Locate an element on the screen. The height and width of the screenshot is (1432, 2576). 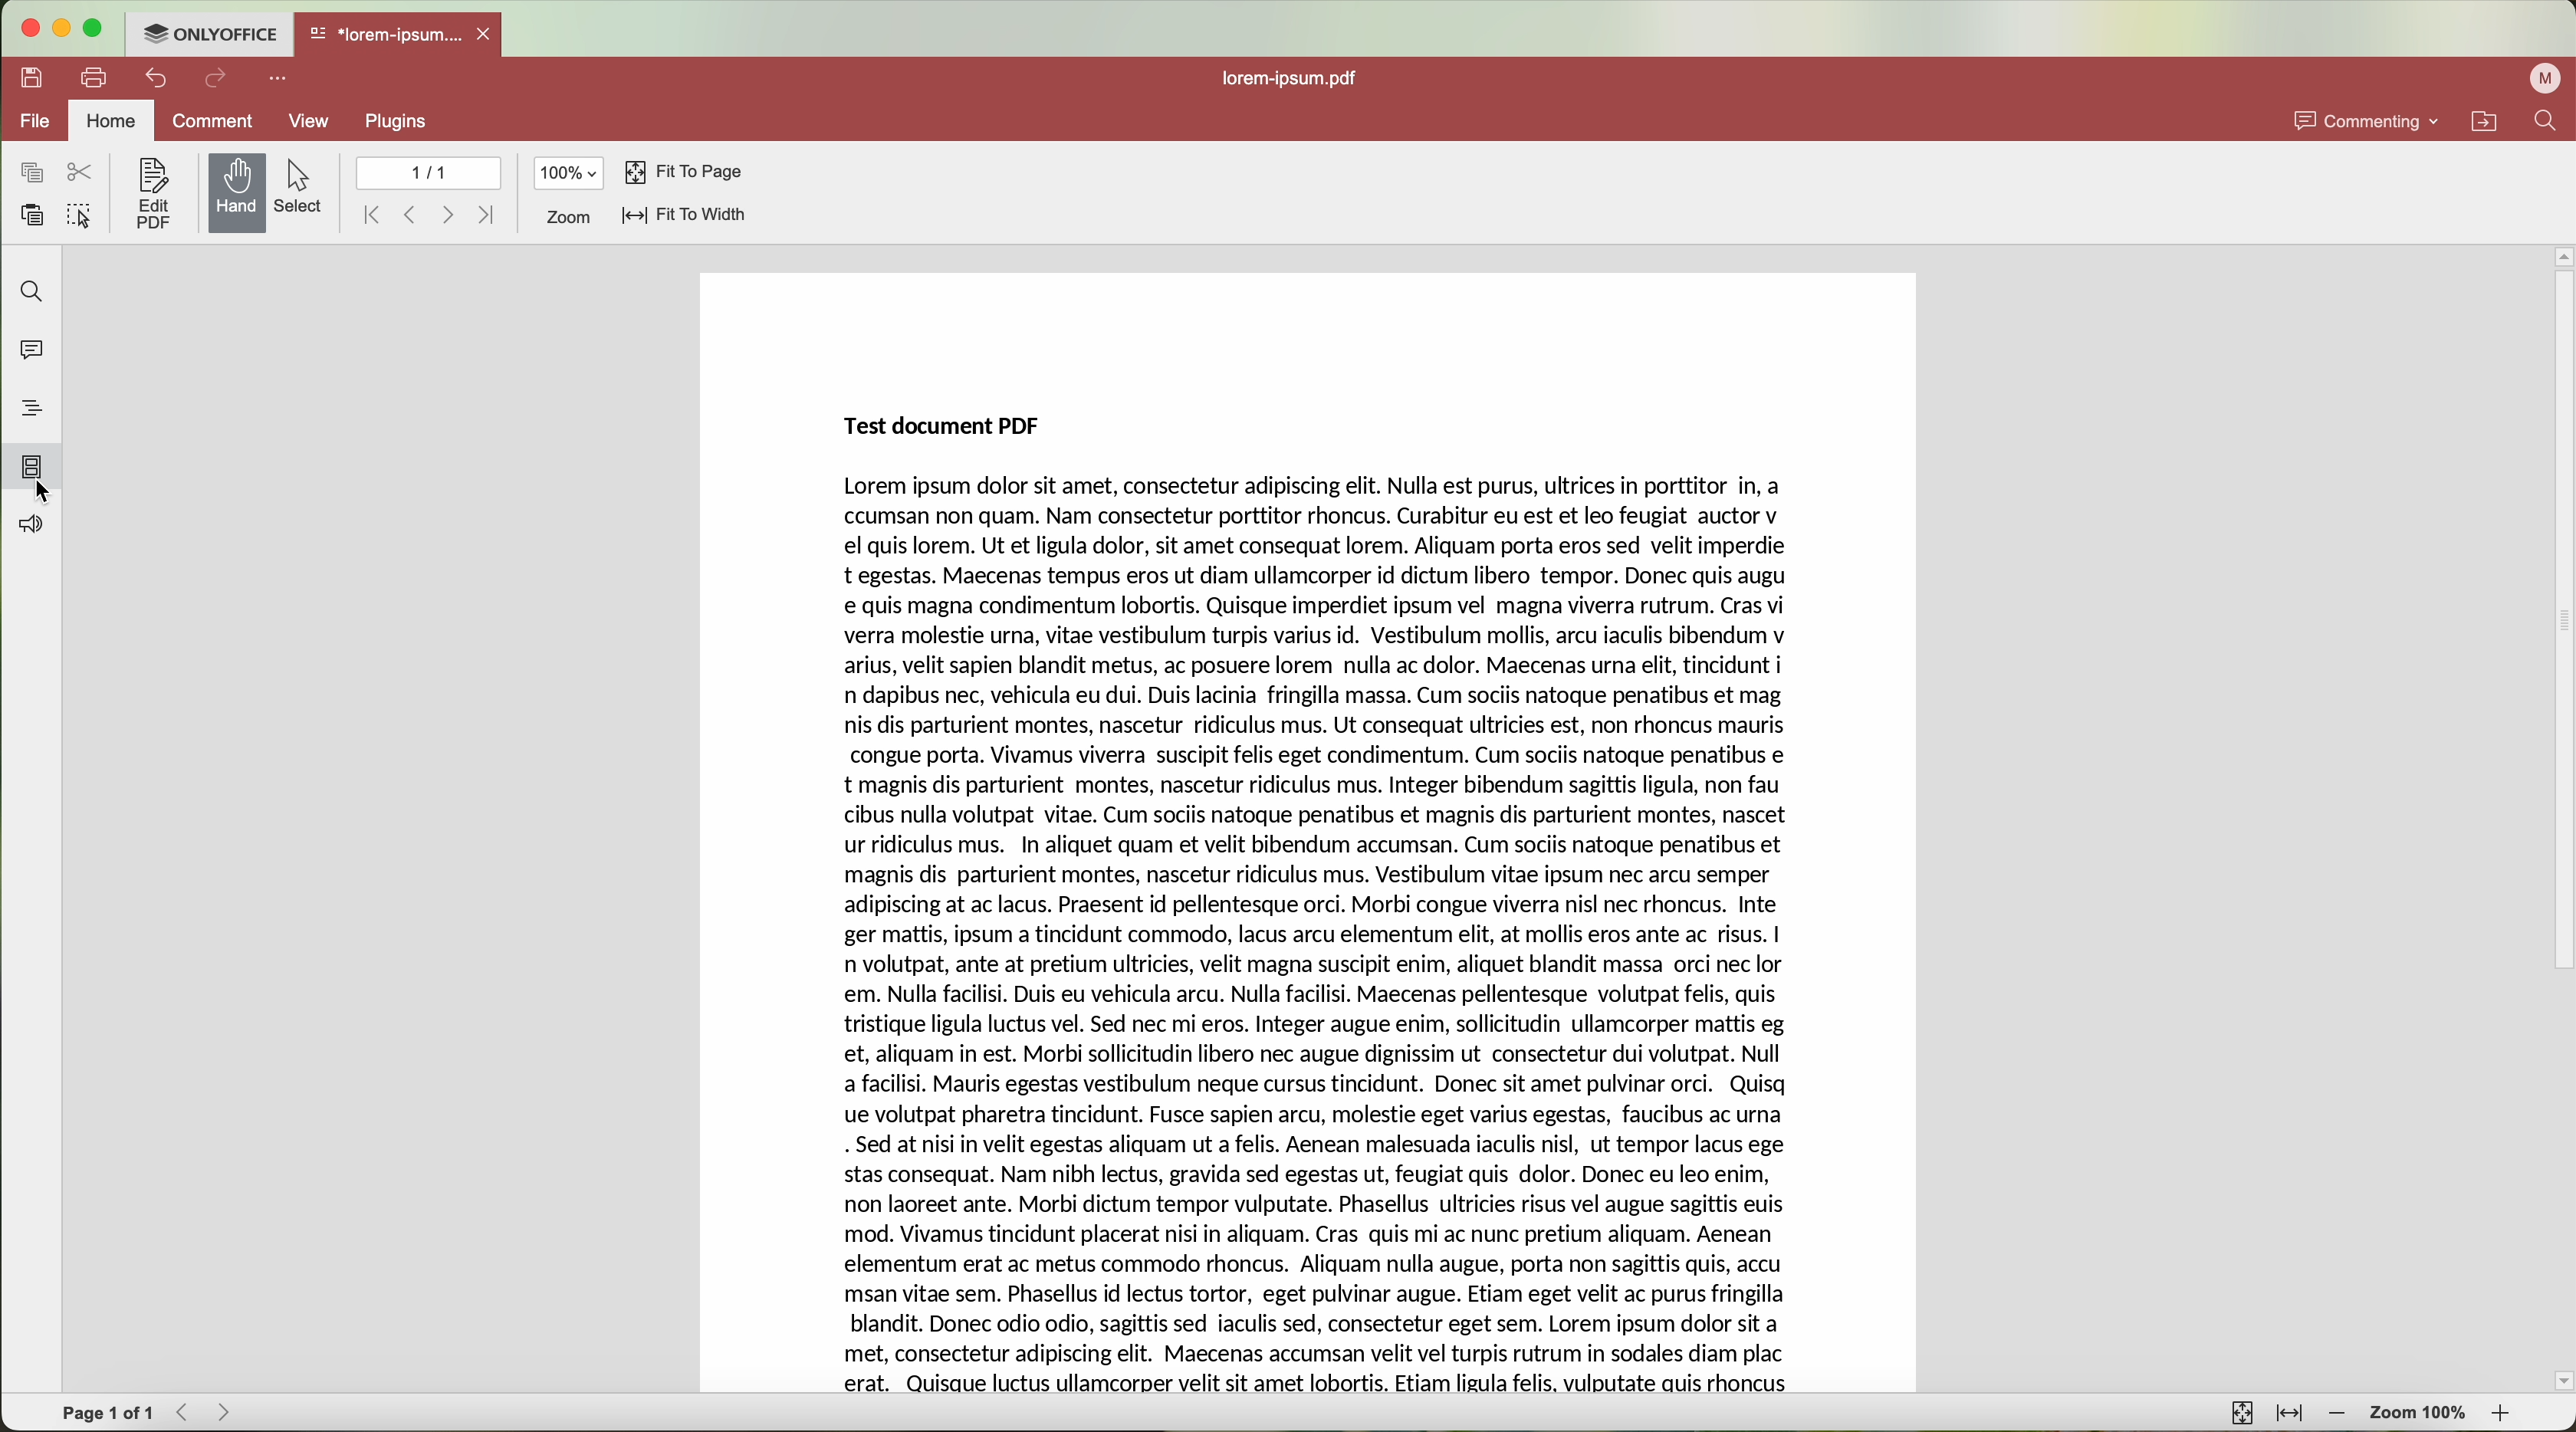
lorem-ipsum.pdf is located at coordinates (1294, 77).